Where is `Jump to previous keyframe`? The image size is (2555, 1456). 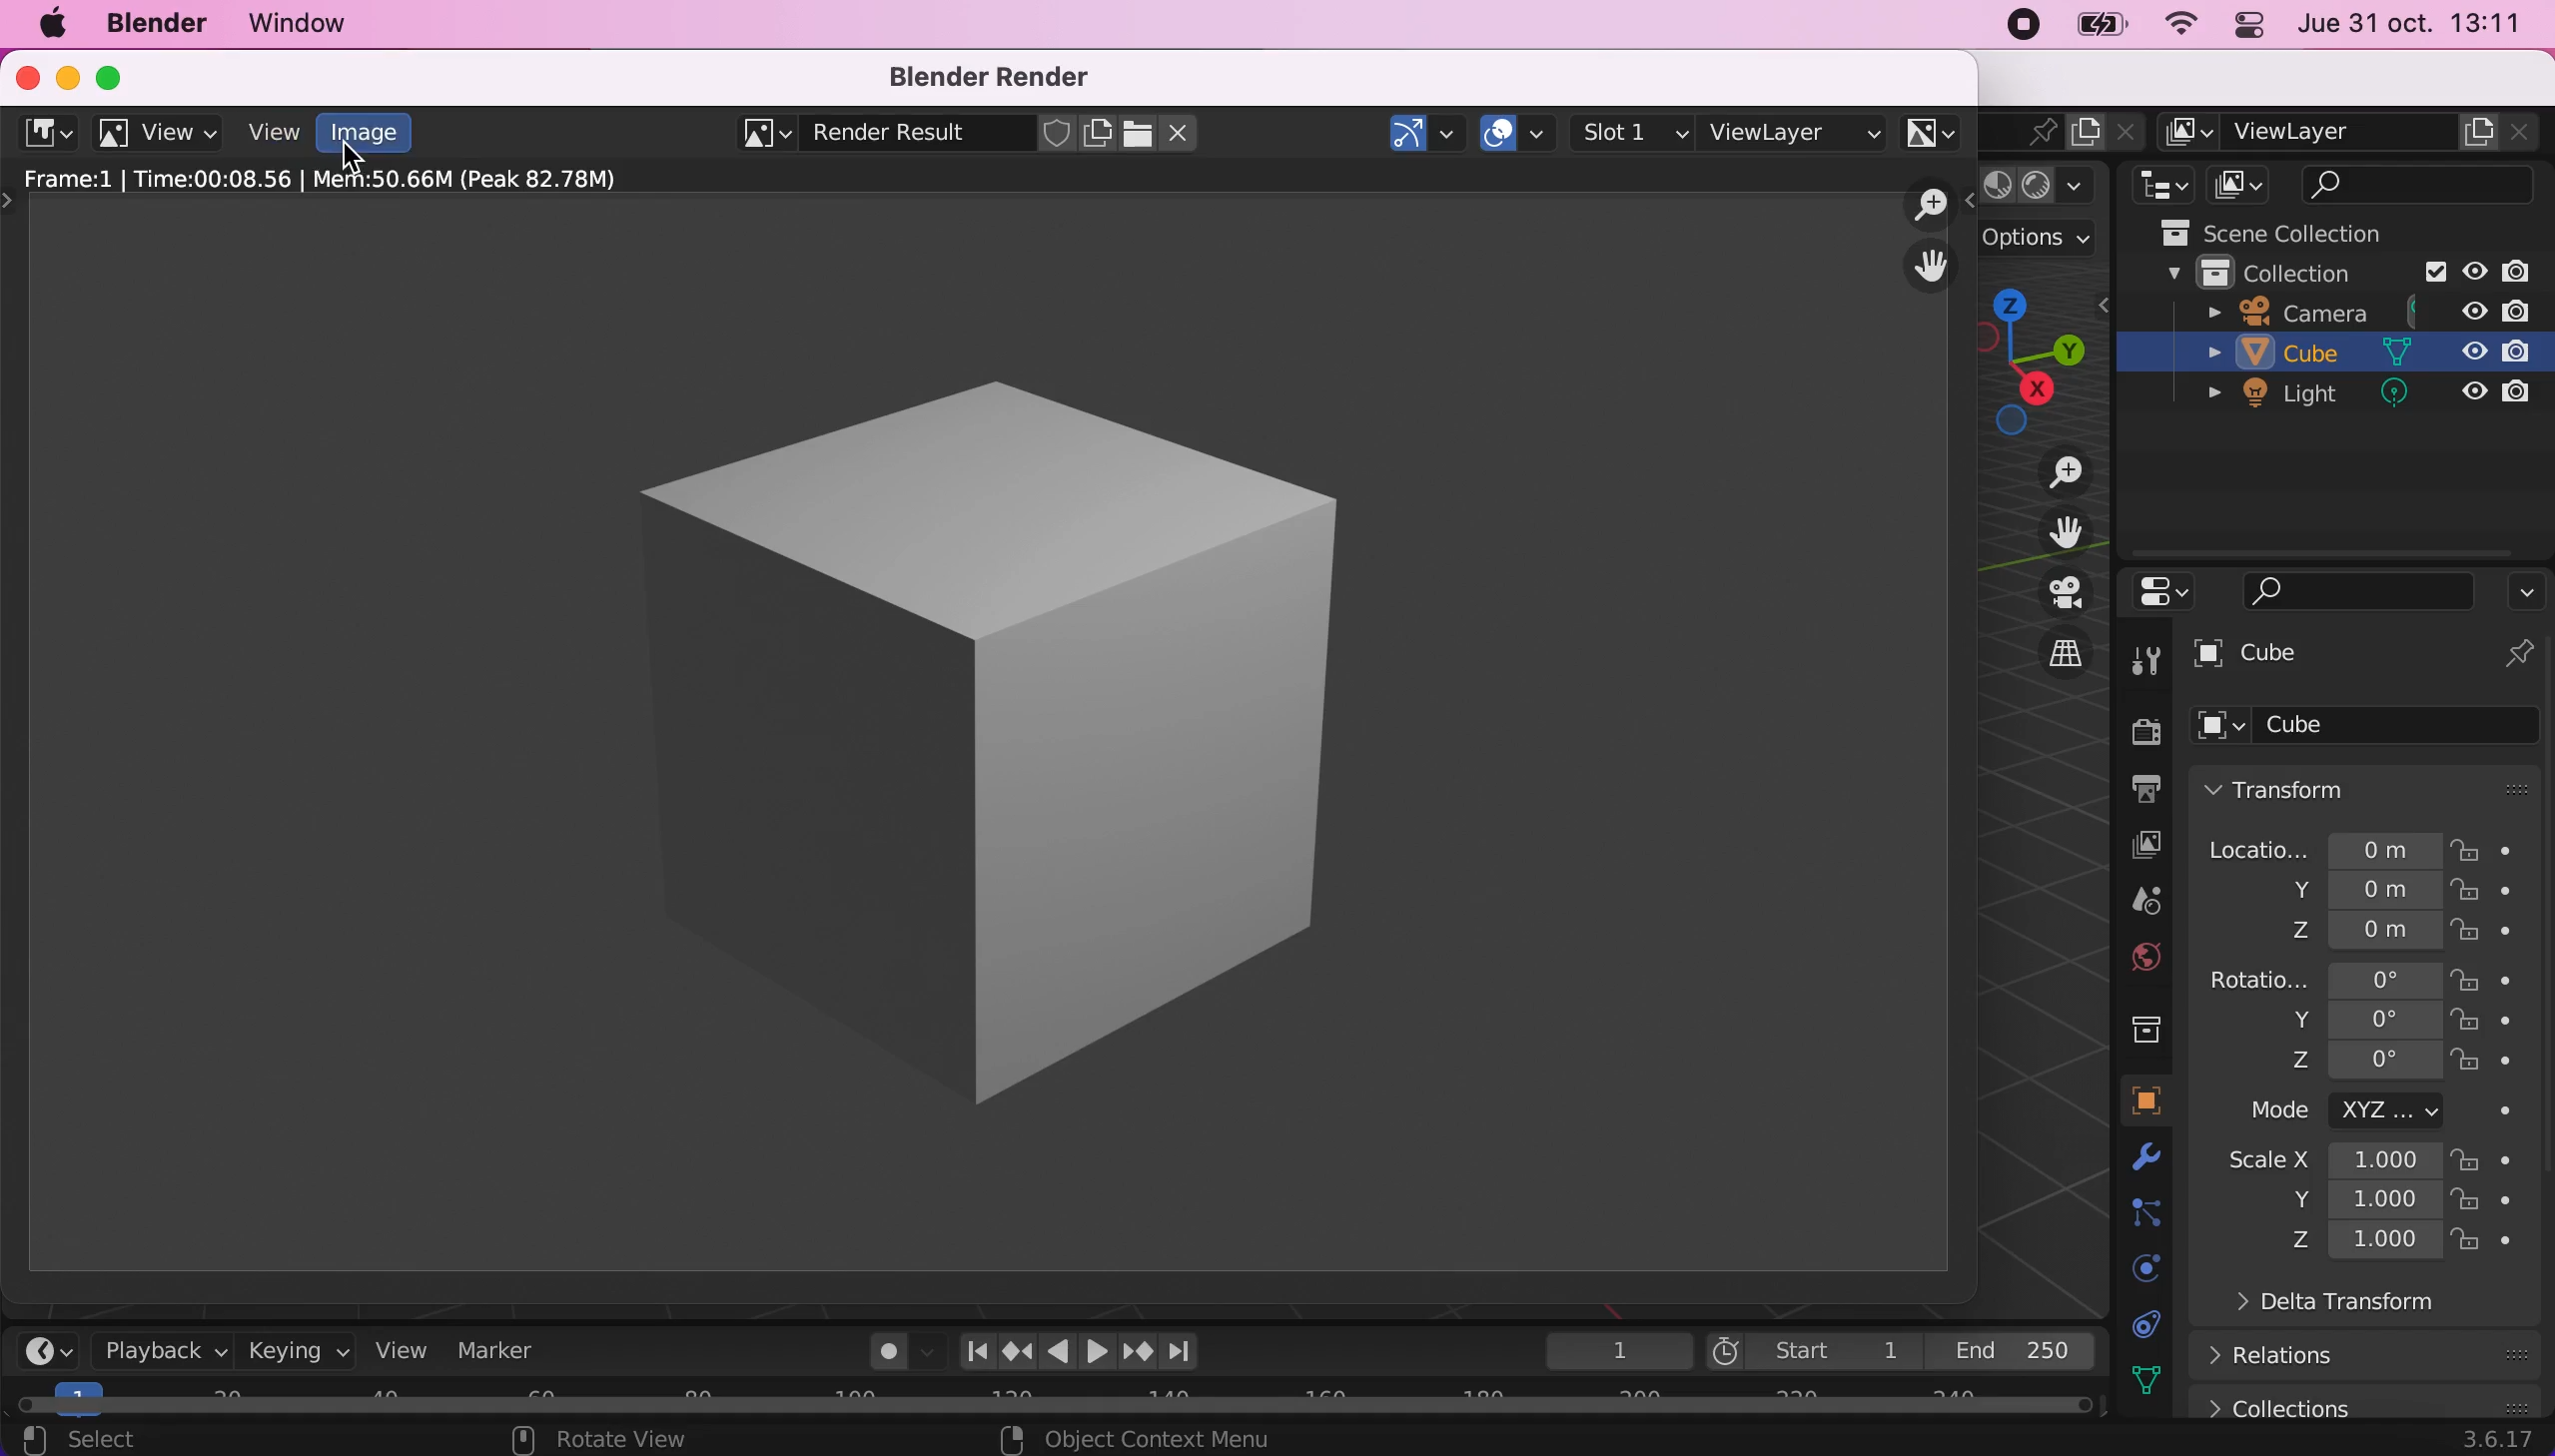 Jump to previous keyframe is located at coordinates (1015, 1348).